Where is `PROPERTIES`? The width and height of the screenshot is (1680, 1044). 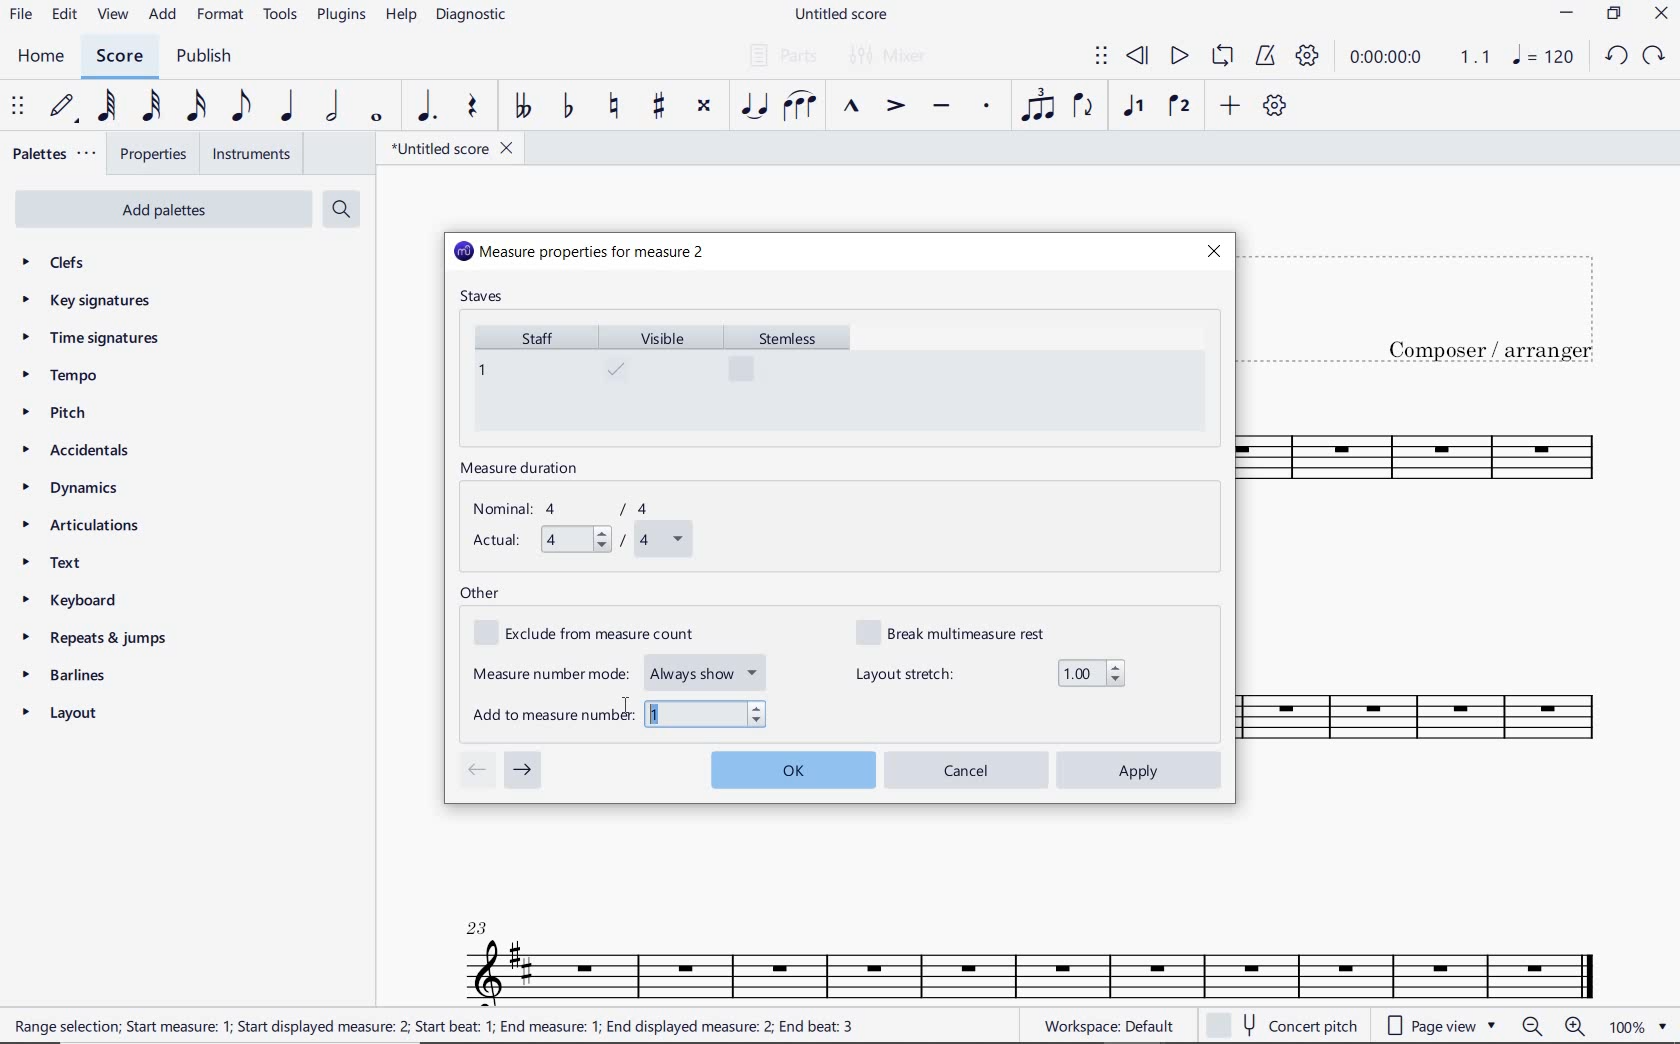
PROPERTIES is located at coordinates (152, 157).